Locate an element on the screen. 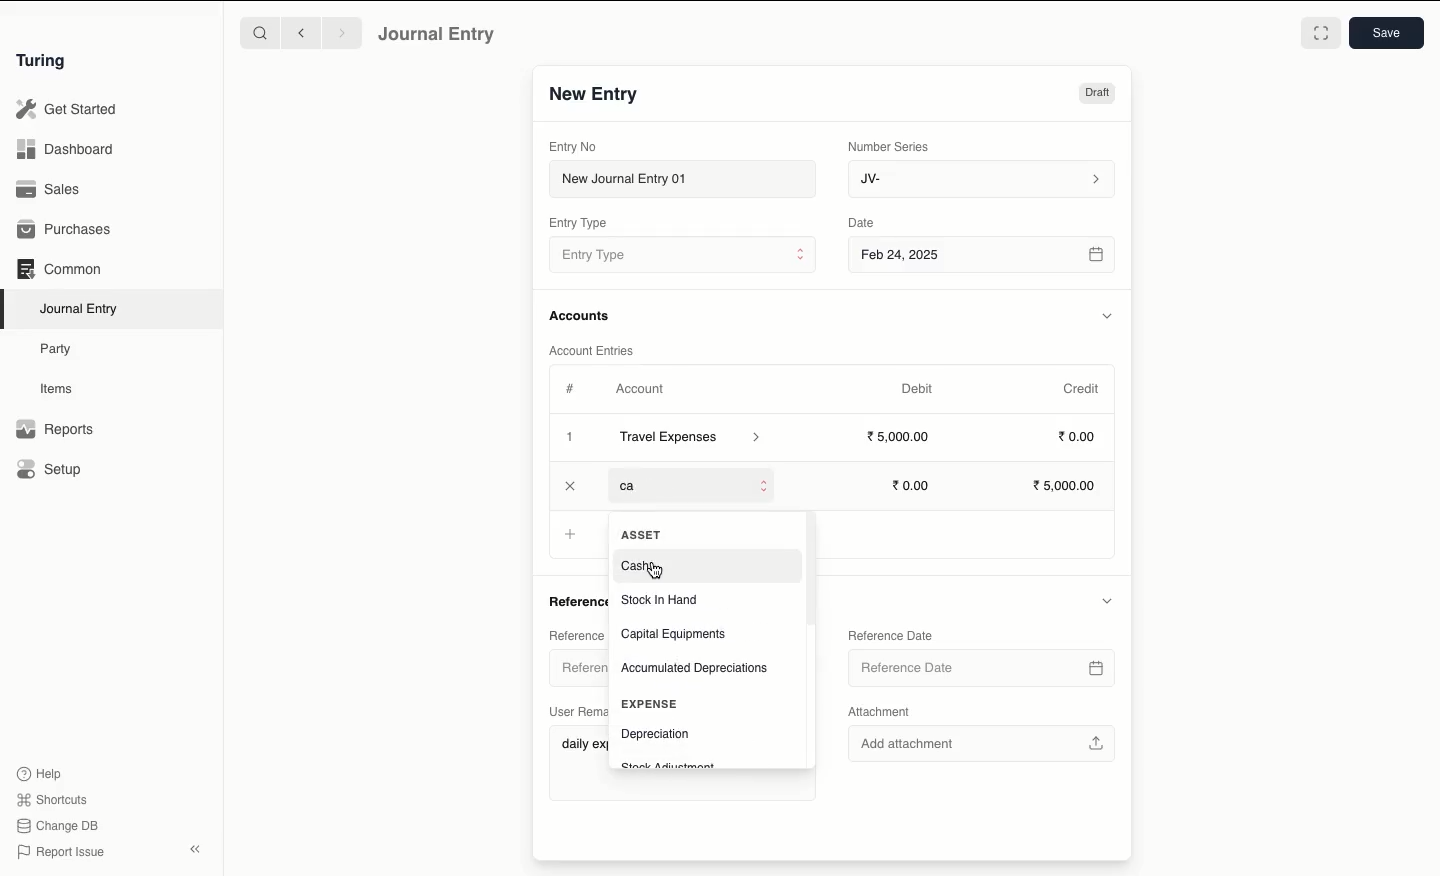  Dashboard is located at coordinates (65, 150).